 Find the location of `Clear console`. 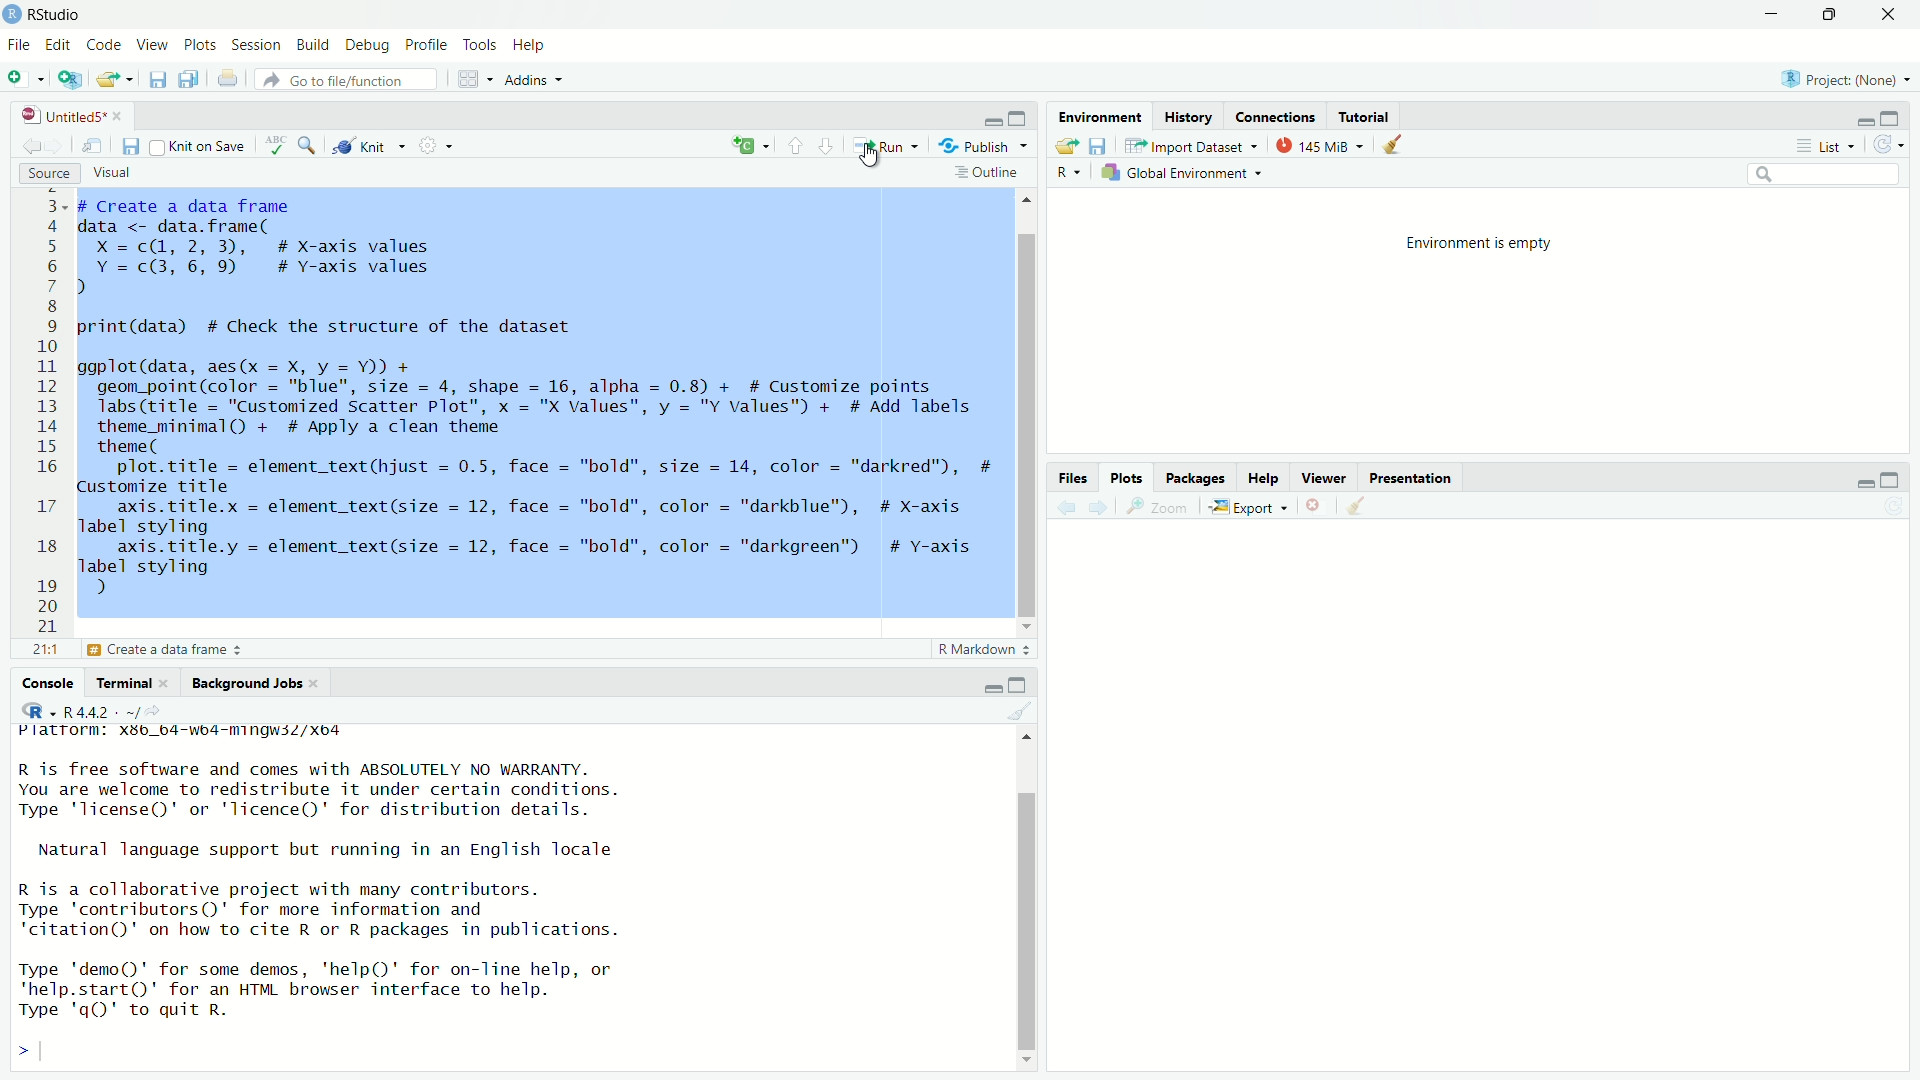

Clear console is located at coordinates (1396, 146).